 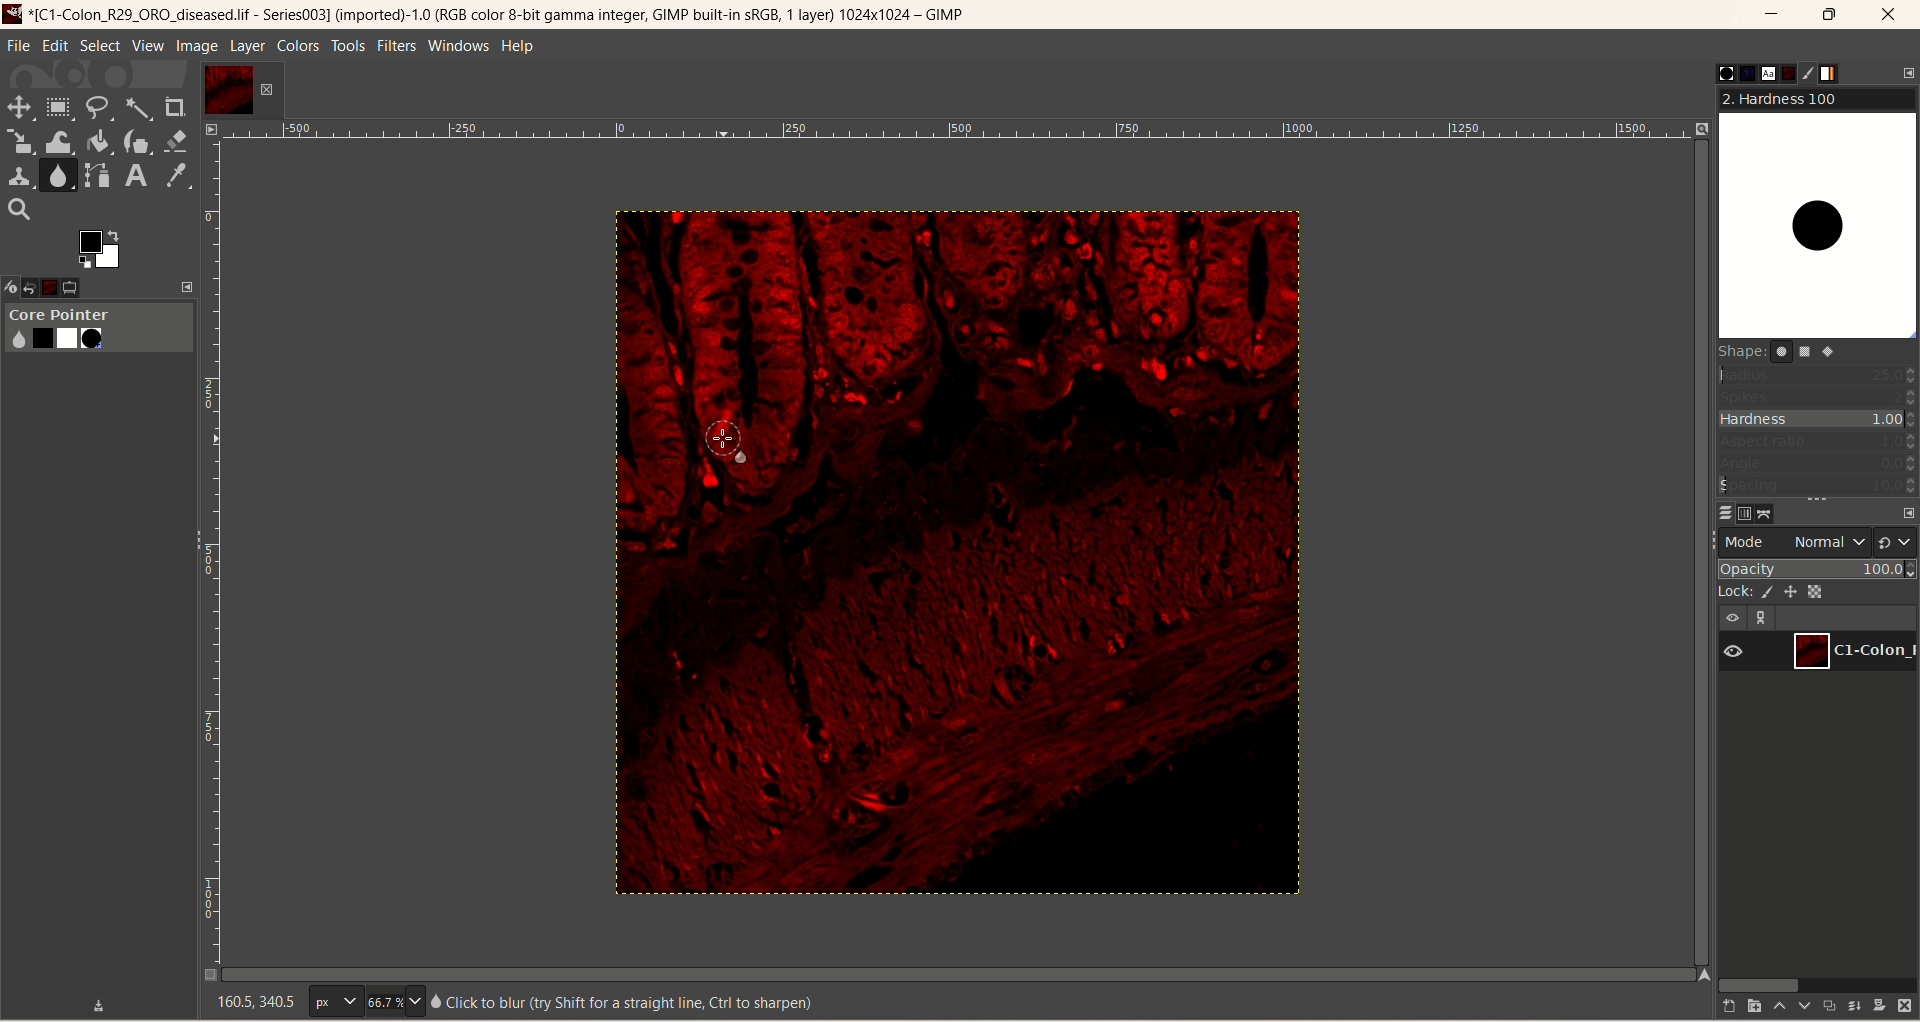 I want to click on cursor, so click(x=725, y=439).